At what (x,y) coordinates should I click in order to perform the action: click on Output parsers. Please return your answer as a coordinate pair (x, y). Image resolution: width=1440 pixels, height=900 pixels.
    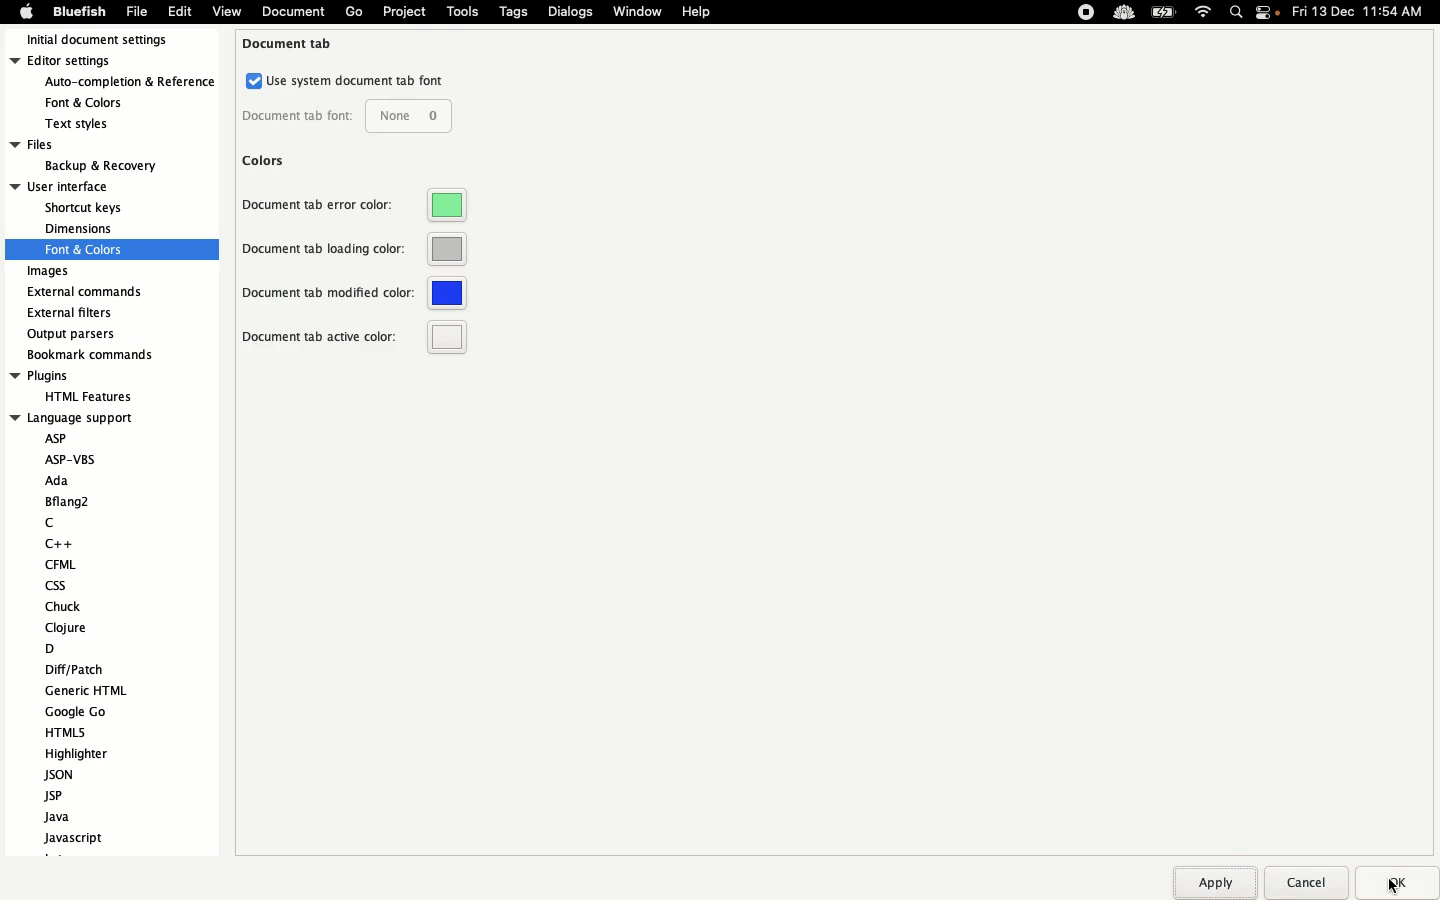
    Looking at the image, I should click on (76, 334).